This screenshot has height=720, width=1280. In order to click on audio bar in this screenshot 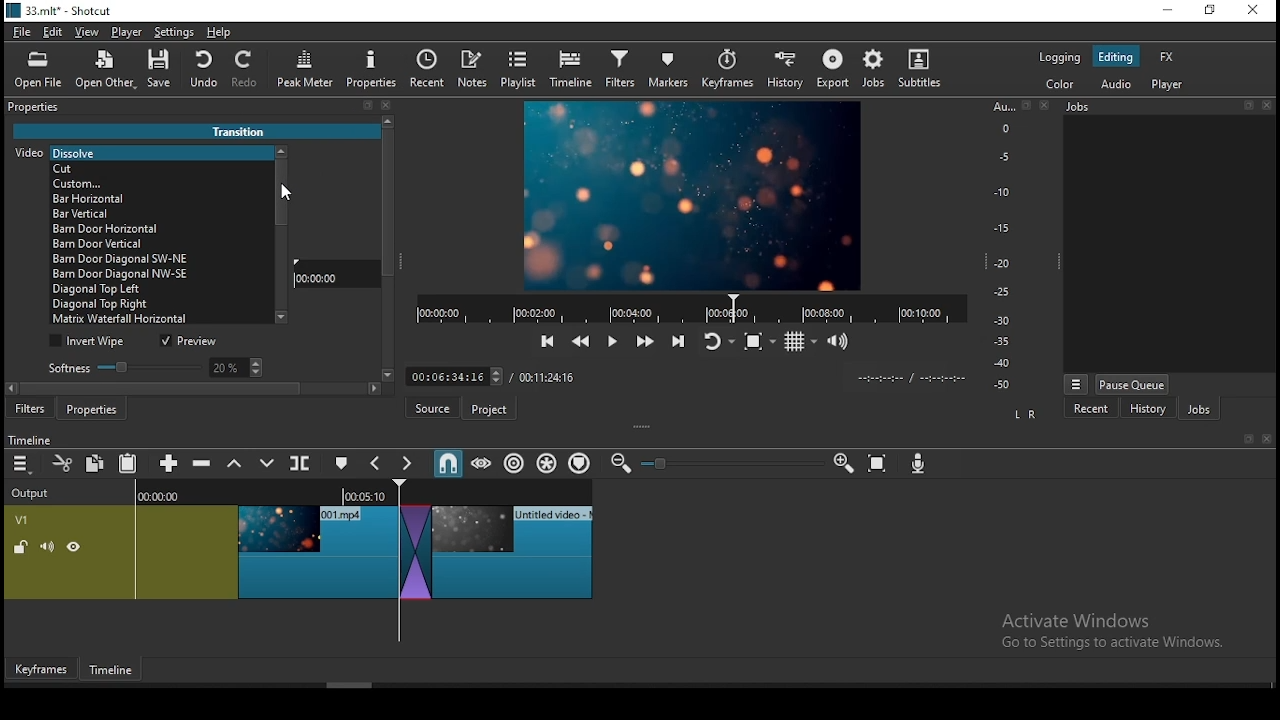, I will do `click(1002, 246)`.